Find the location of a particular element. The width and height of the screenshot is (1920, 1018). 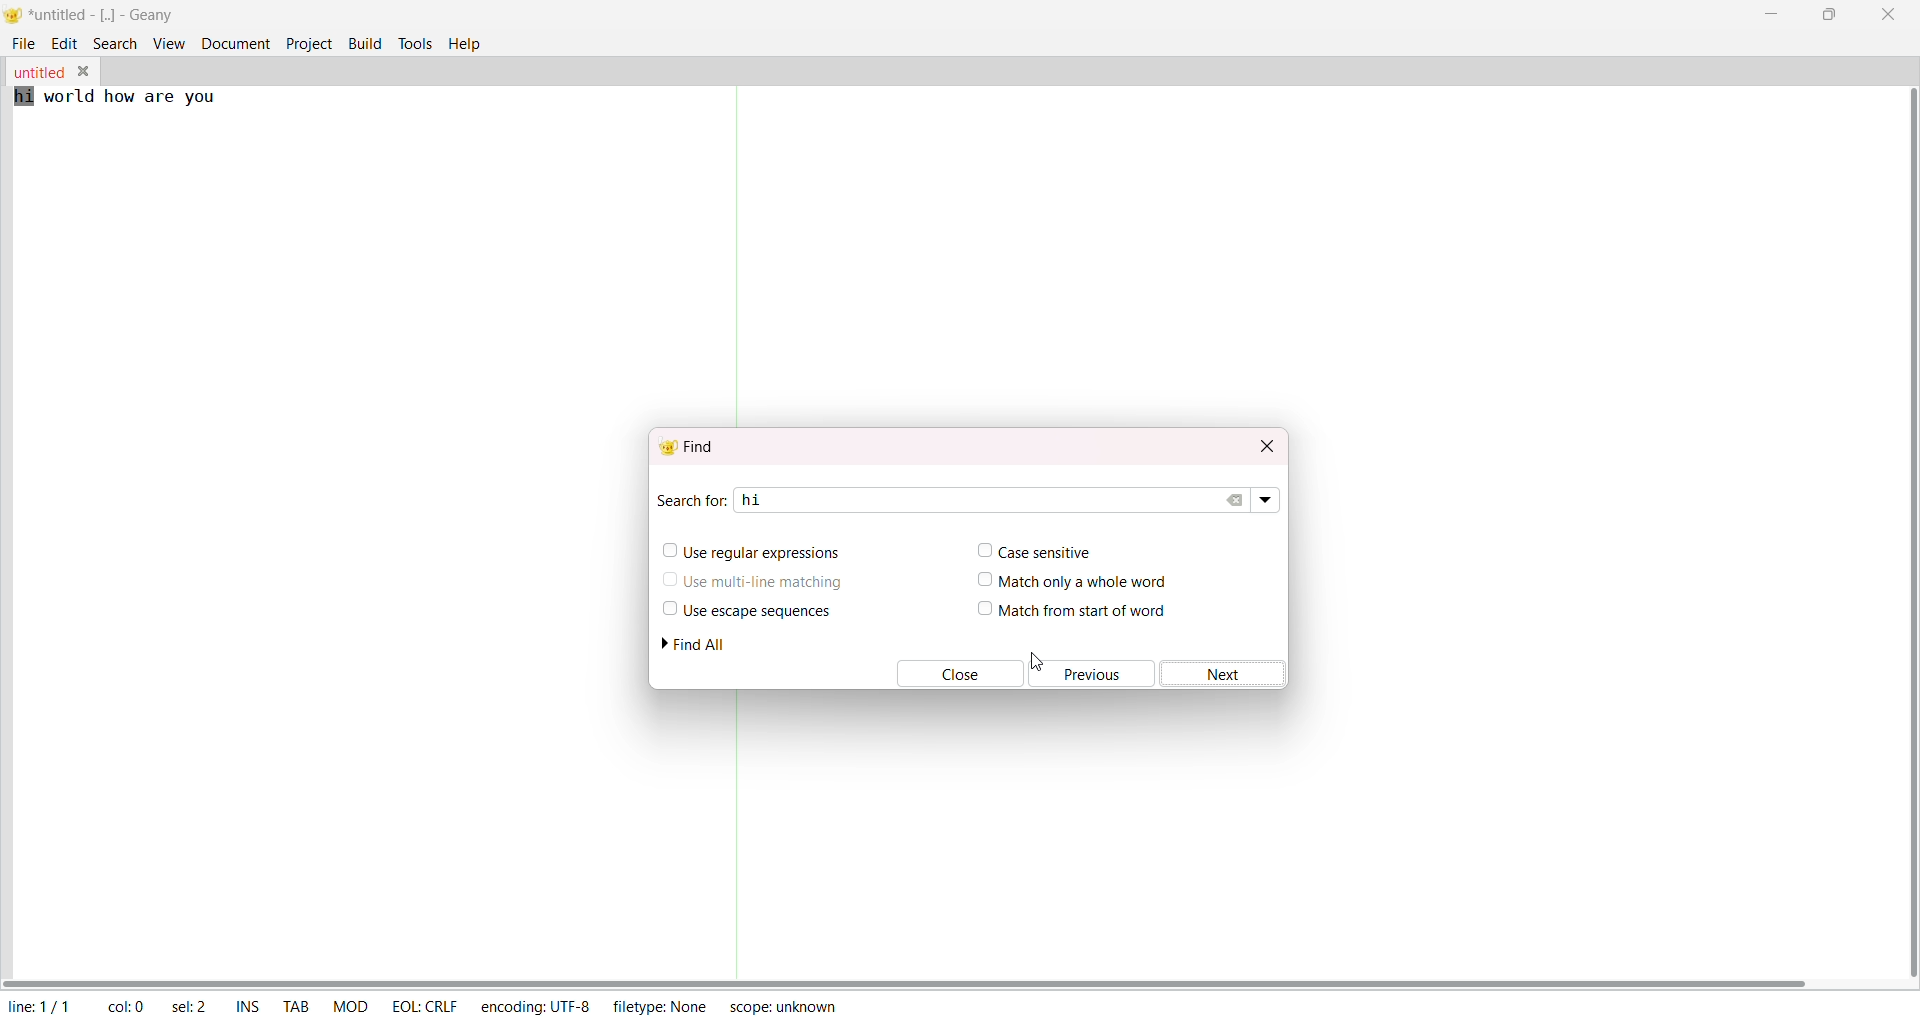

hi is located at coordinates (760, 498).